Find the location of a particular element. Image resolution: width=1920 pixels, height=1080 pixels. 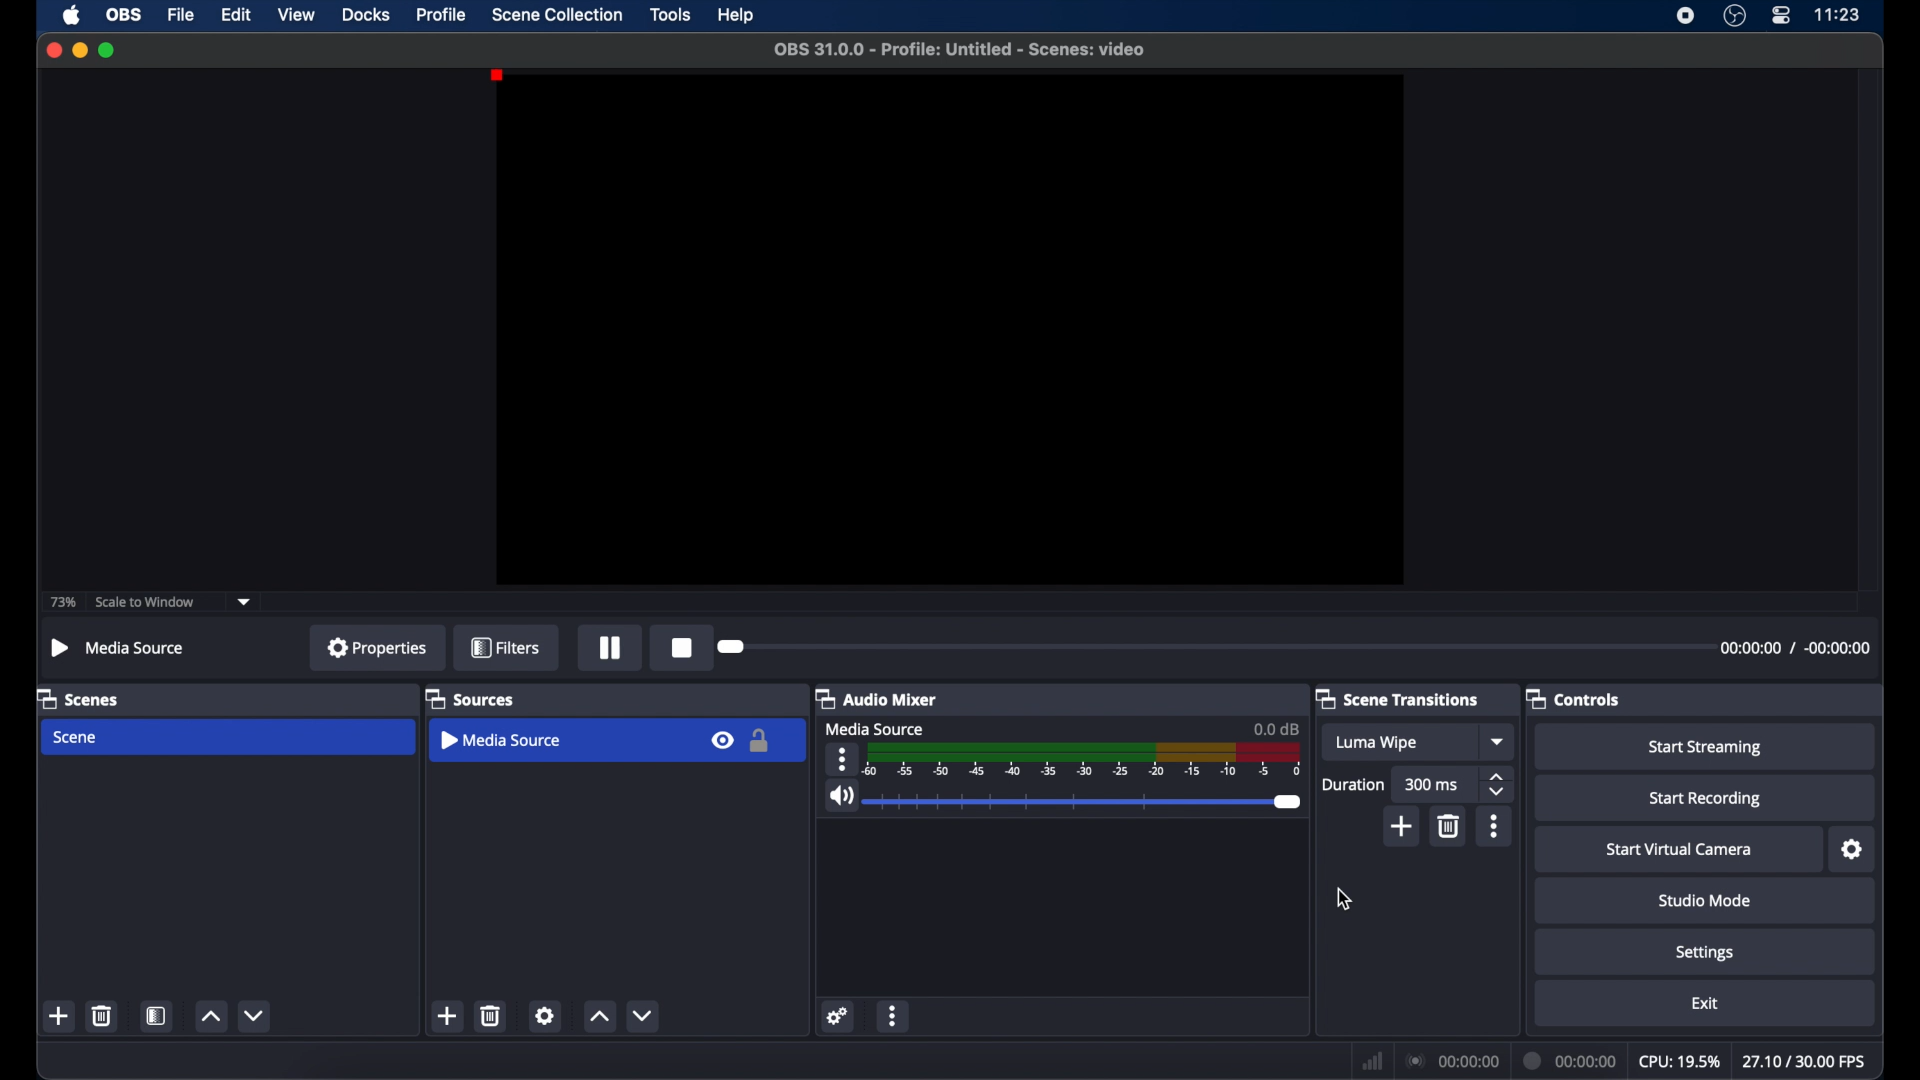

delete is located at coordinates (491, 1015).